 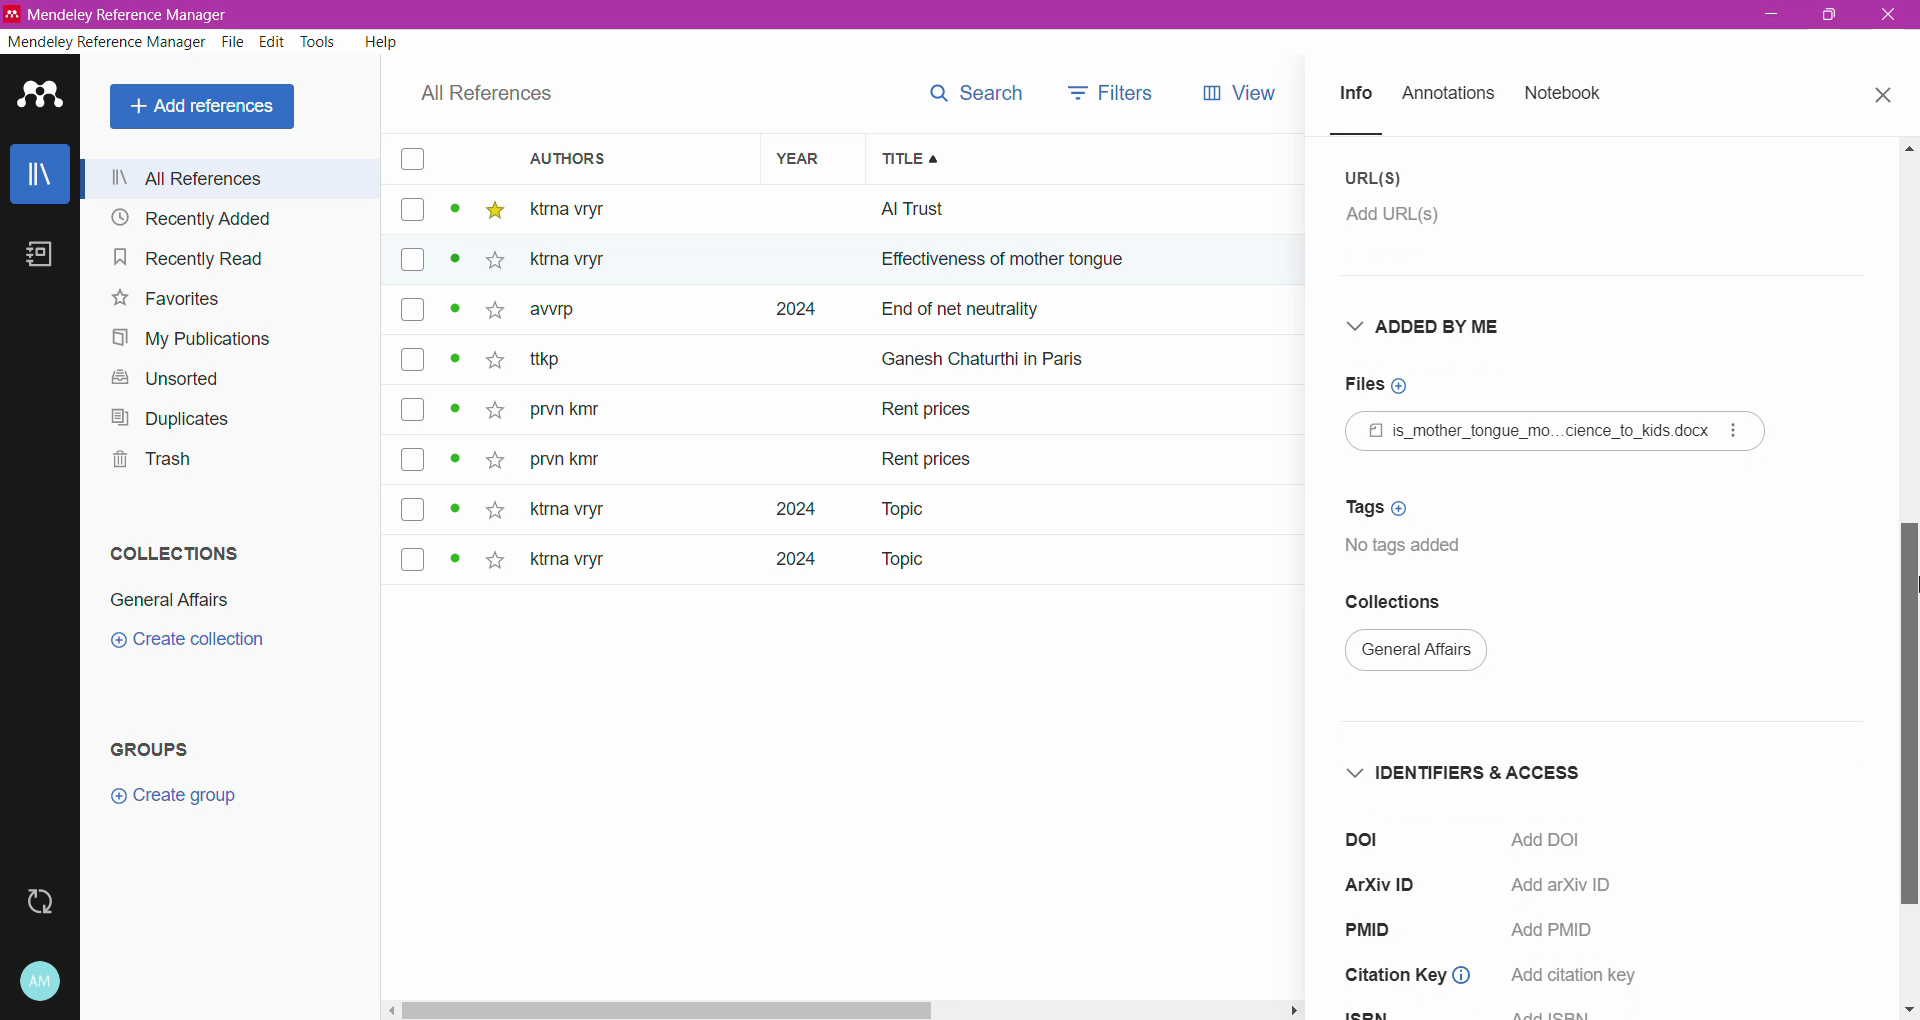 I want to click on search, so click(x=973, y=93).